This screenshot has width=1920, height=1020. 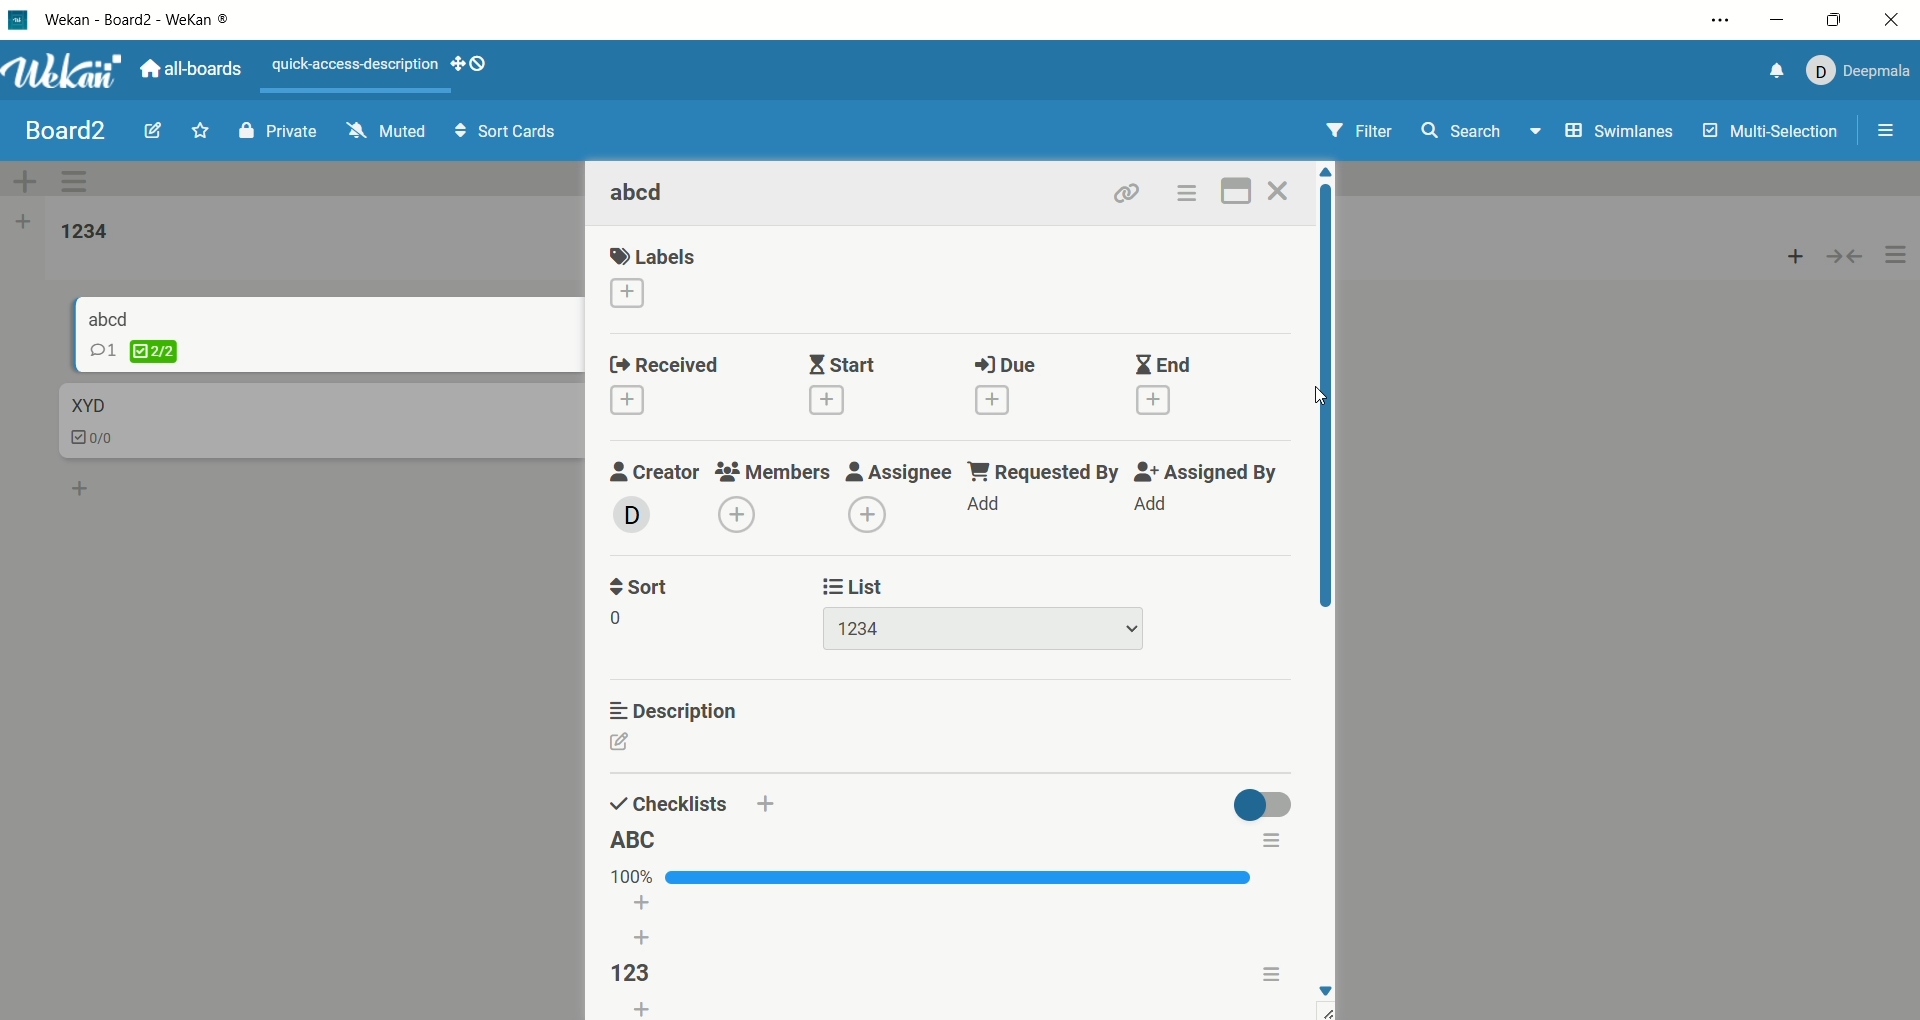 I want to click on all boards, so click(x=191, y=67).